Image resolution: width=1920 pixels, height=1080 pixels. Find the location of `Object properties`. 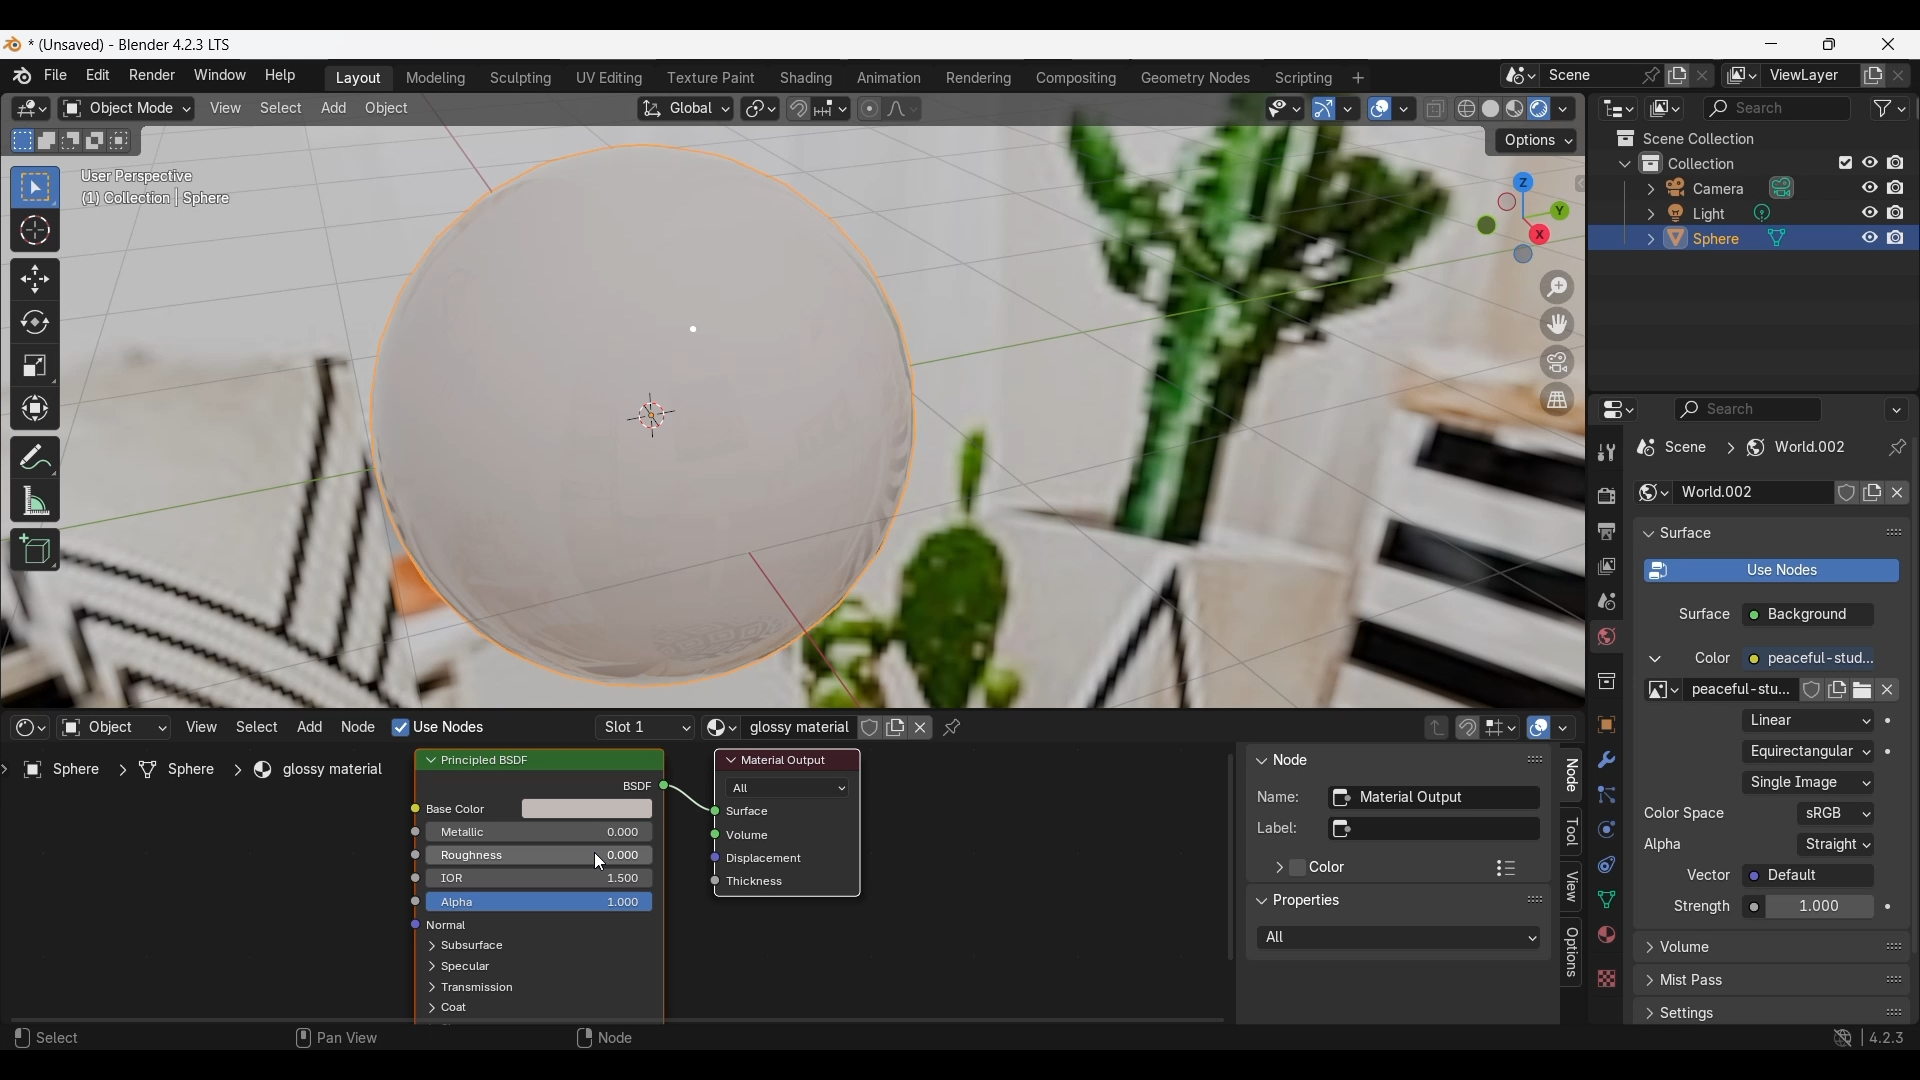

Object properties is located at coordinates (1605, 725).